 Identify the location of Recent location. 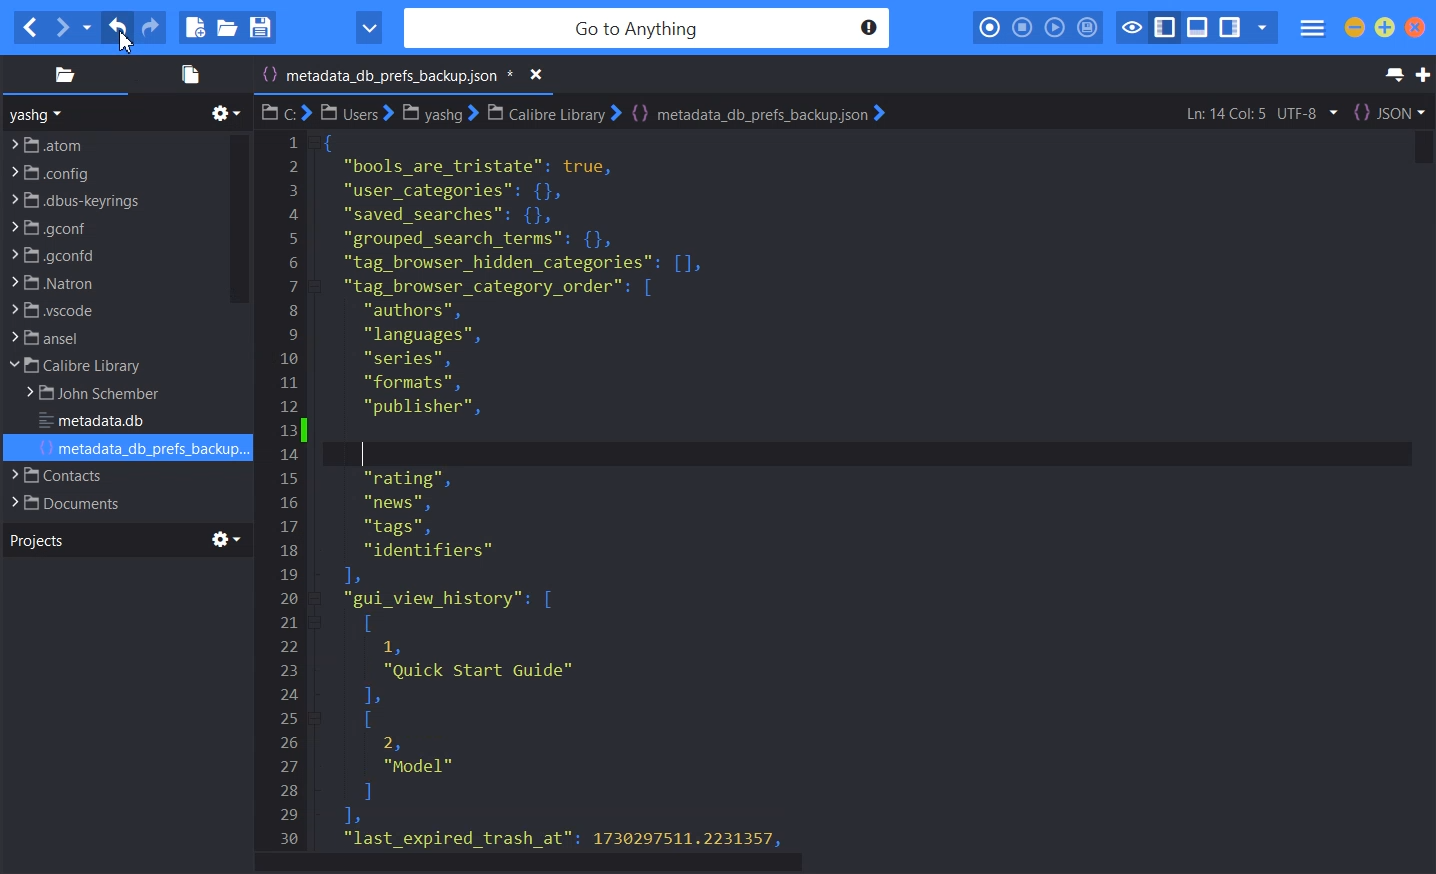
(87, 28).